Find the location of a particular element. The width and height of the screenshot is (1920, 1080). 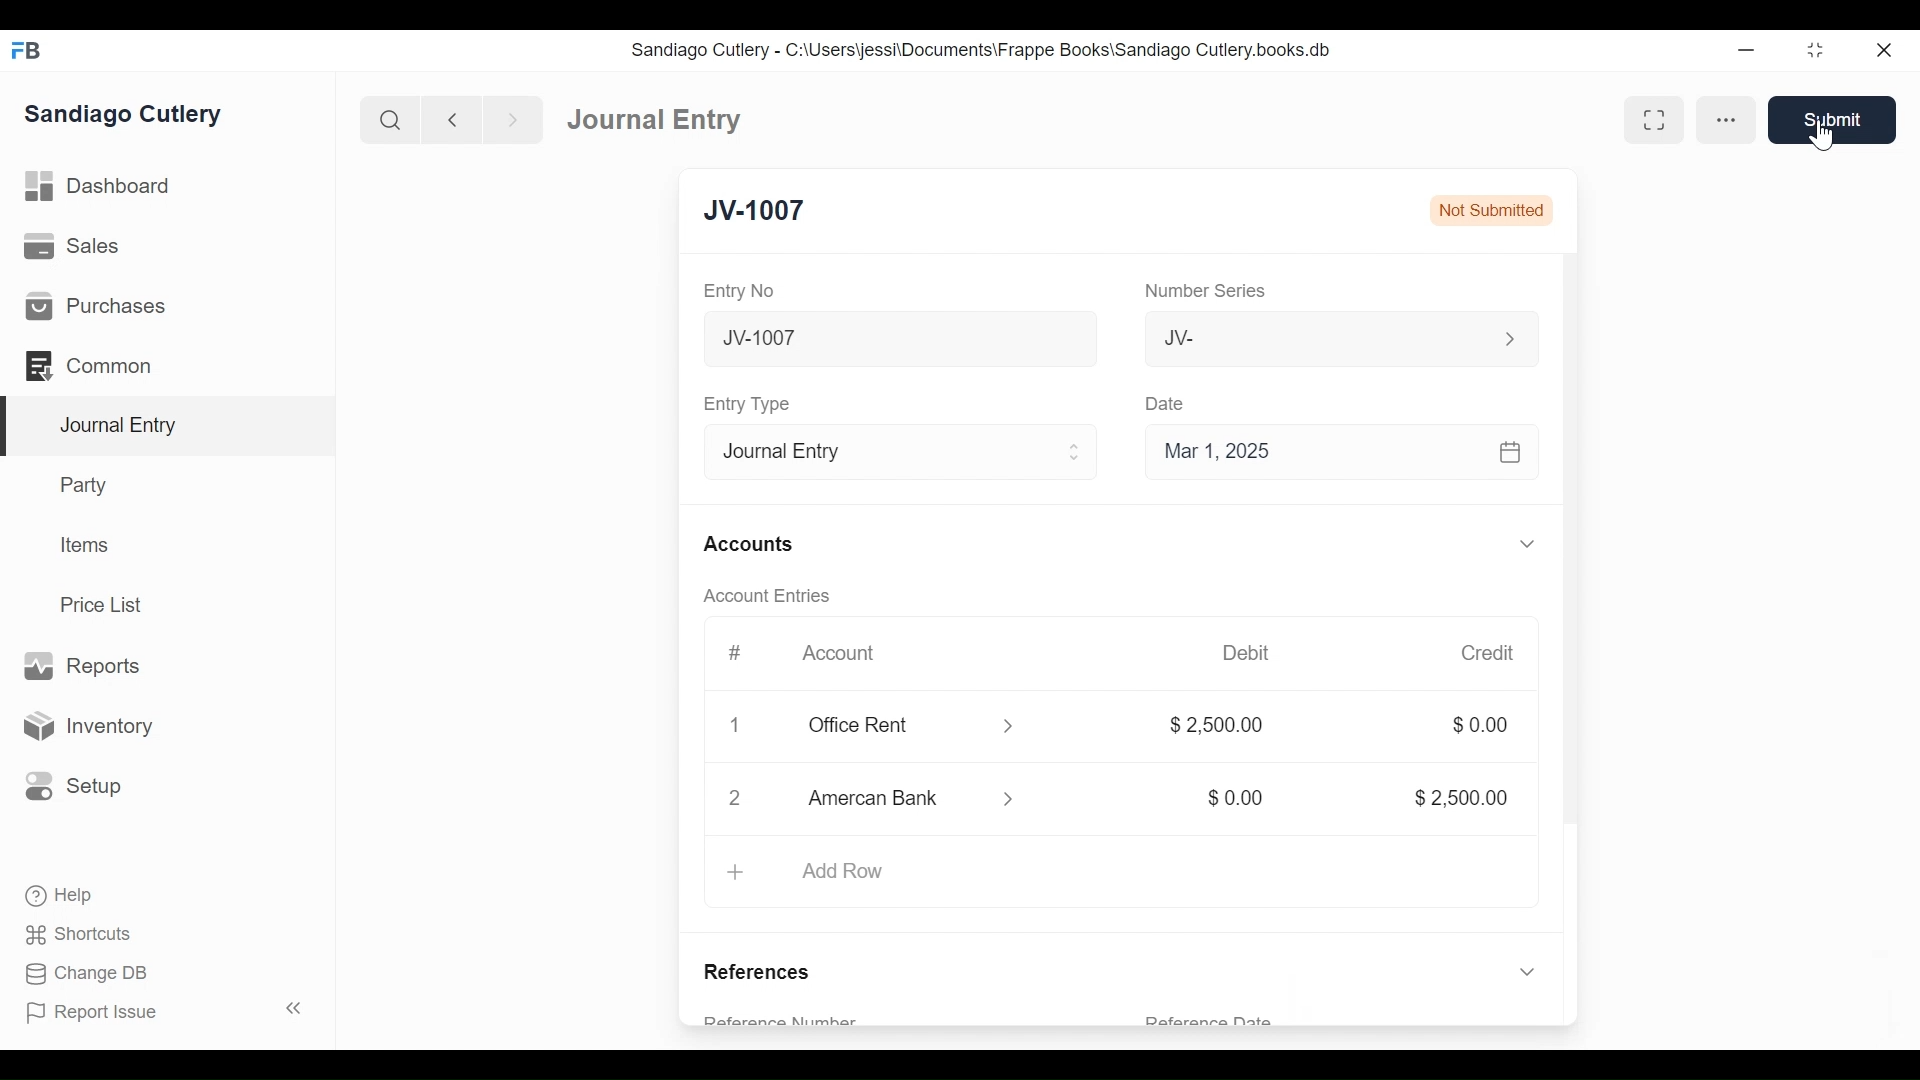

cursor is located at coordinates (1823, 137).